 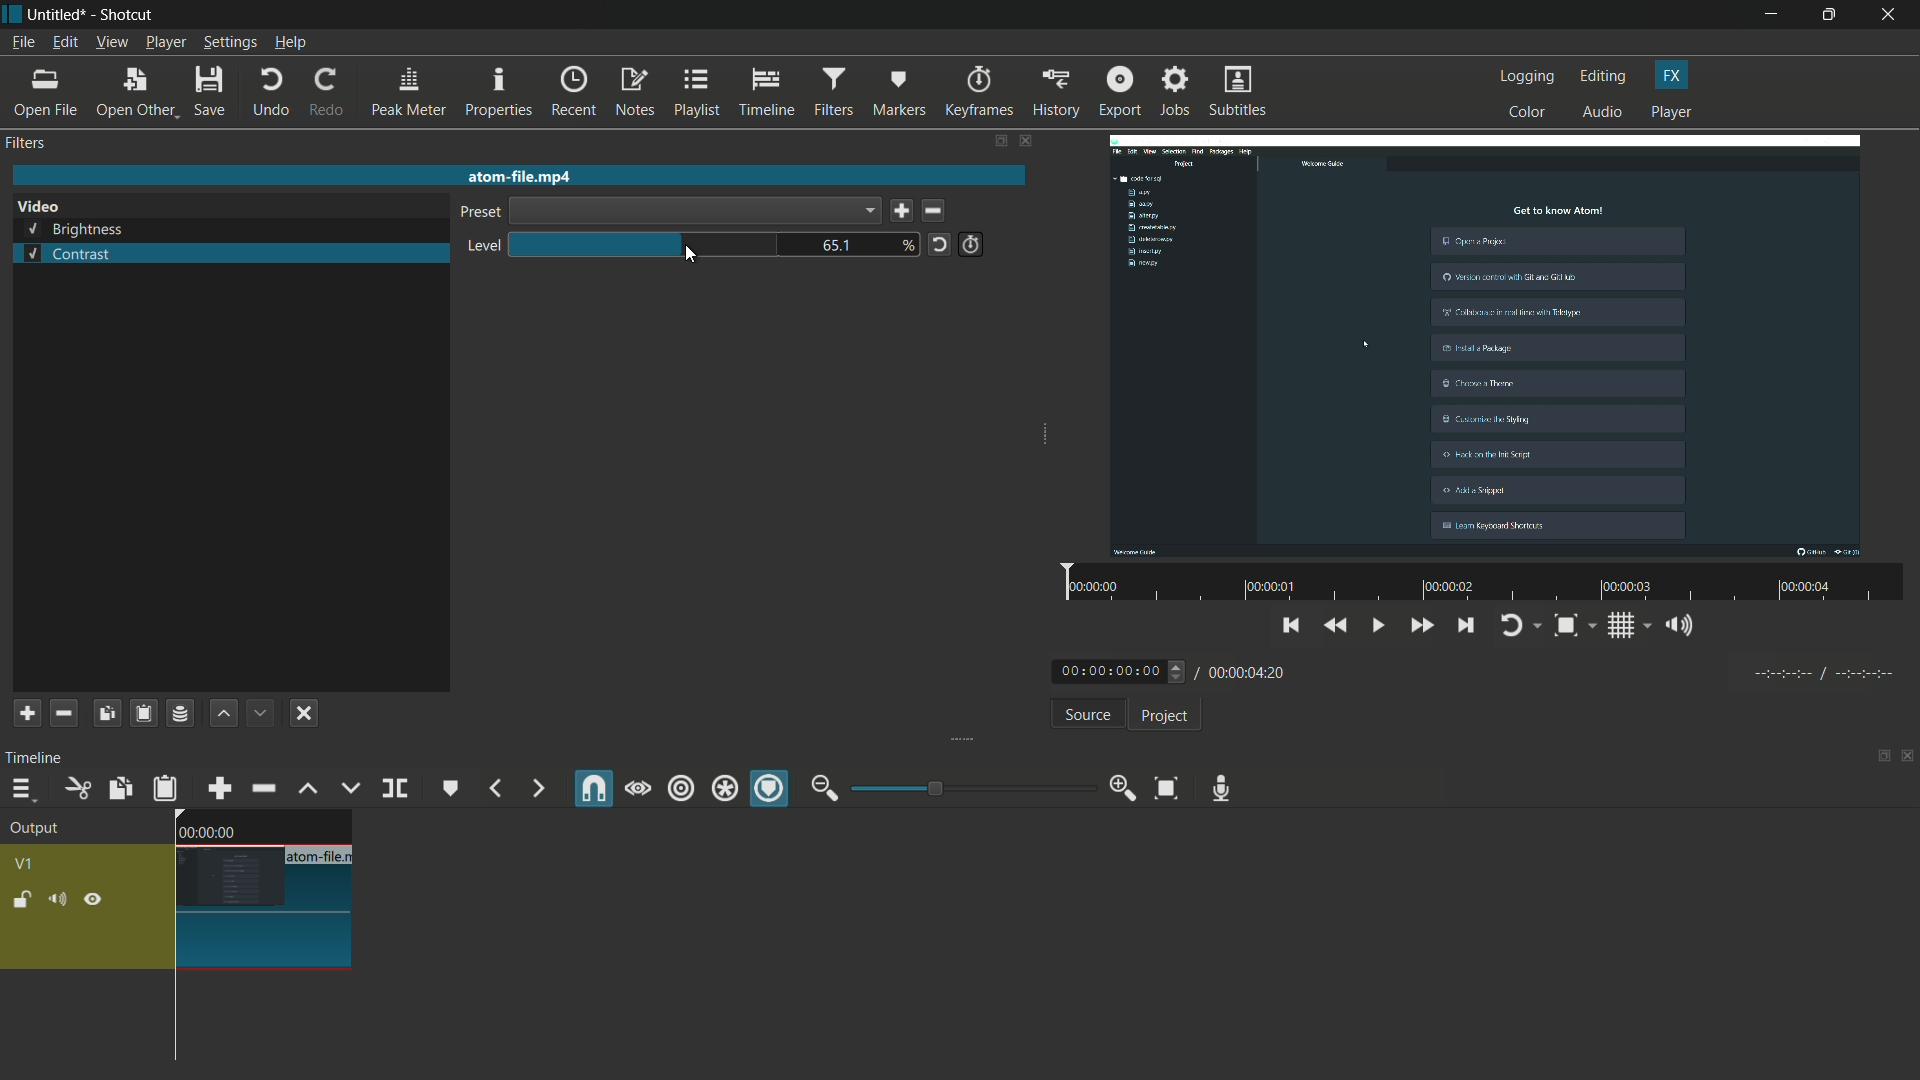 I want to click on undo, so click(x=270, y=92).